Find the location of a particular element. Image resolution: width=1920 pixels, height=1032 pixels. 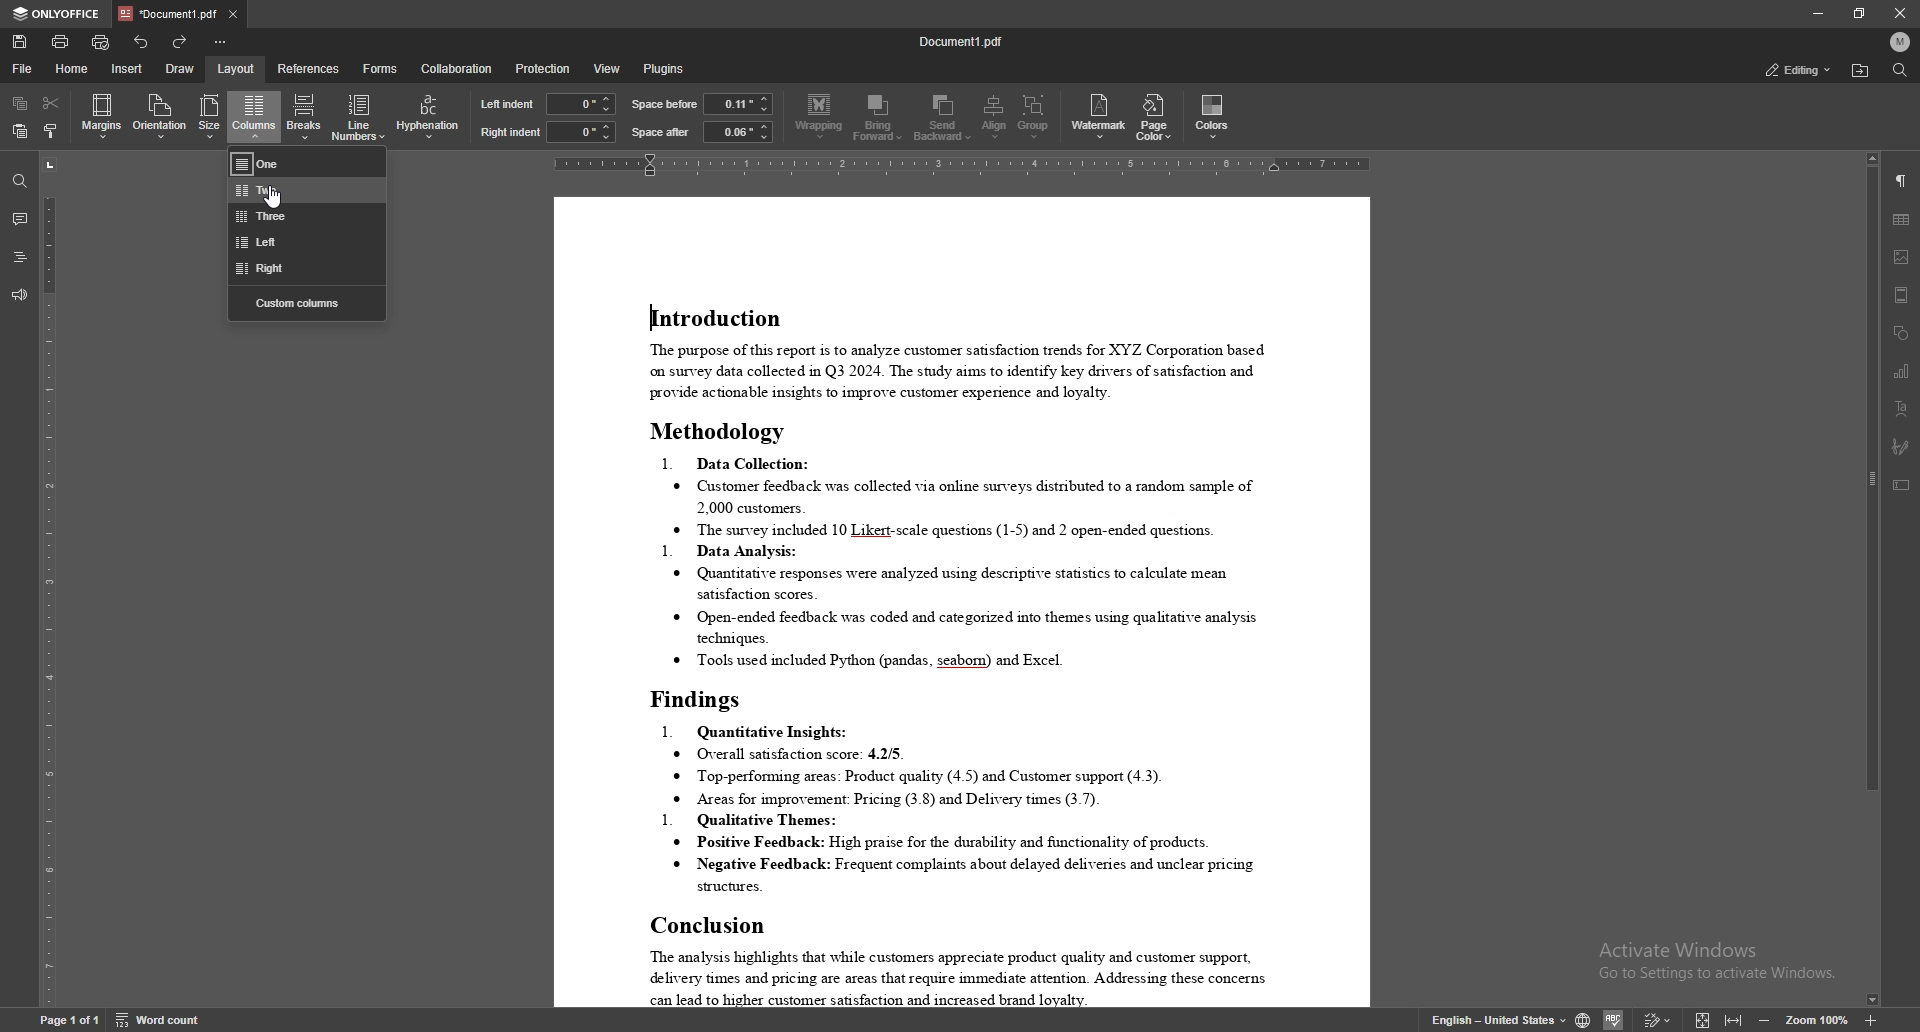

view is located at coordinates (607, 69).